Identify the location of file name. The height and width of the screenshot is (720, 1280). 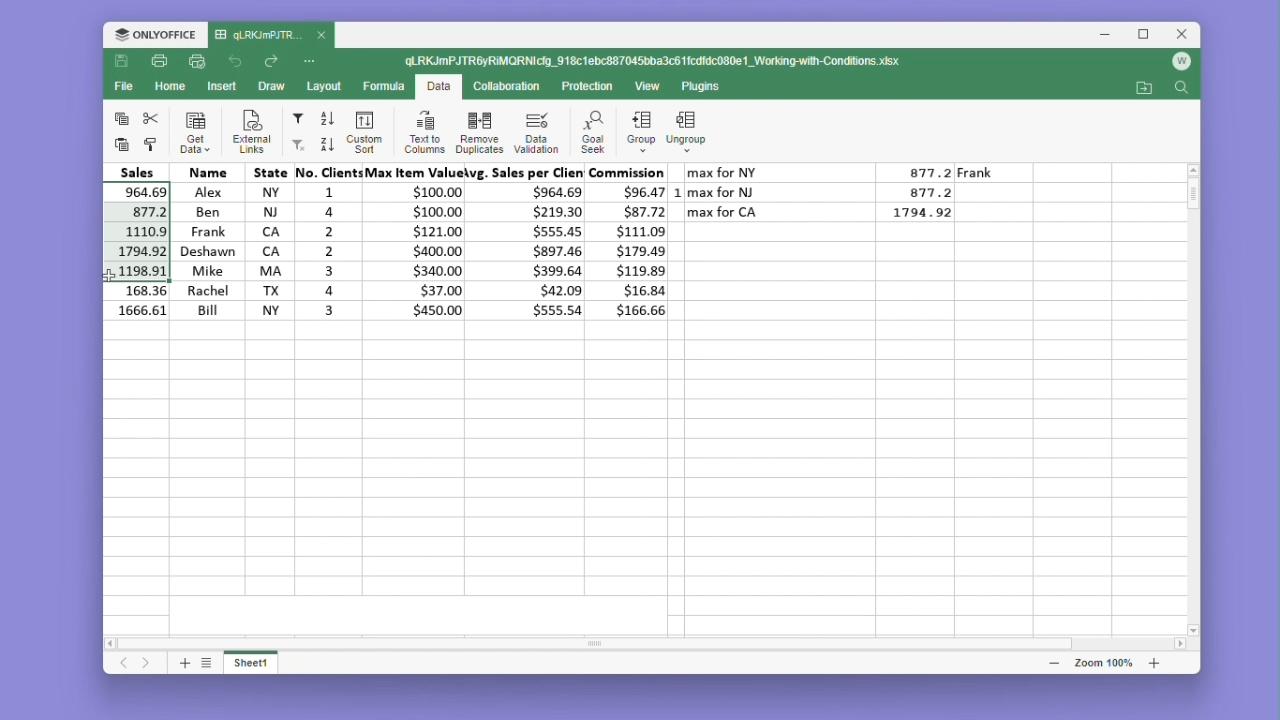
(271, 36).